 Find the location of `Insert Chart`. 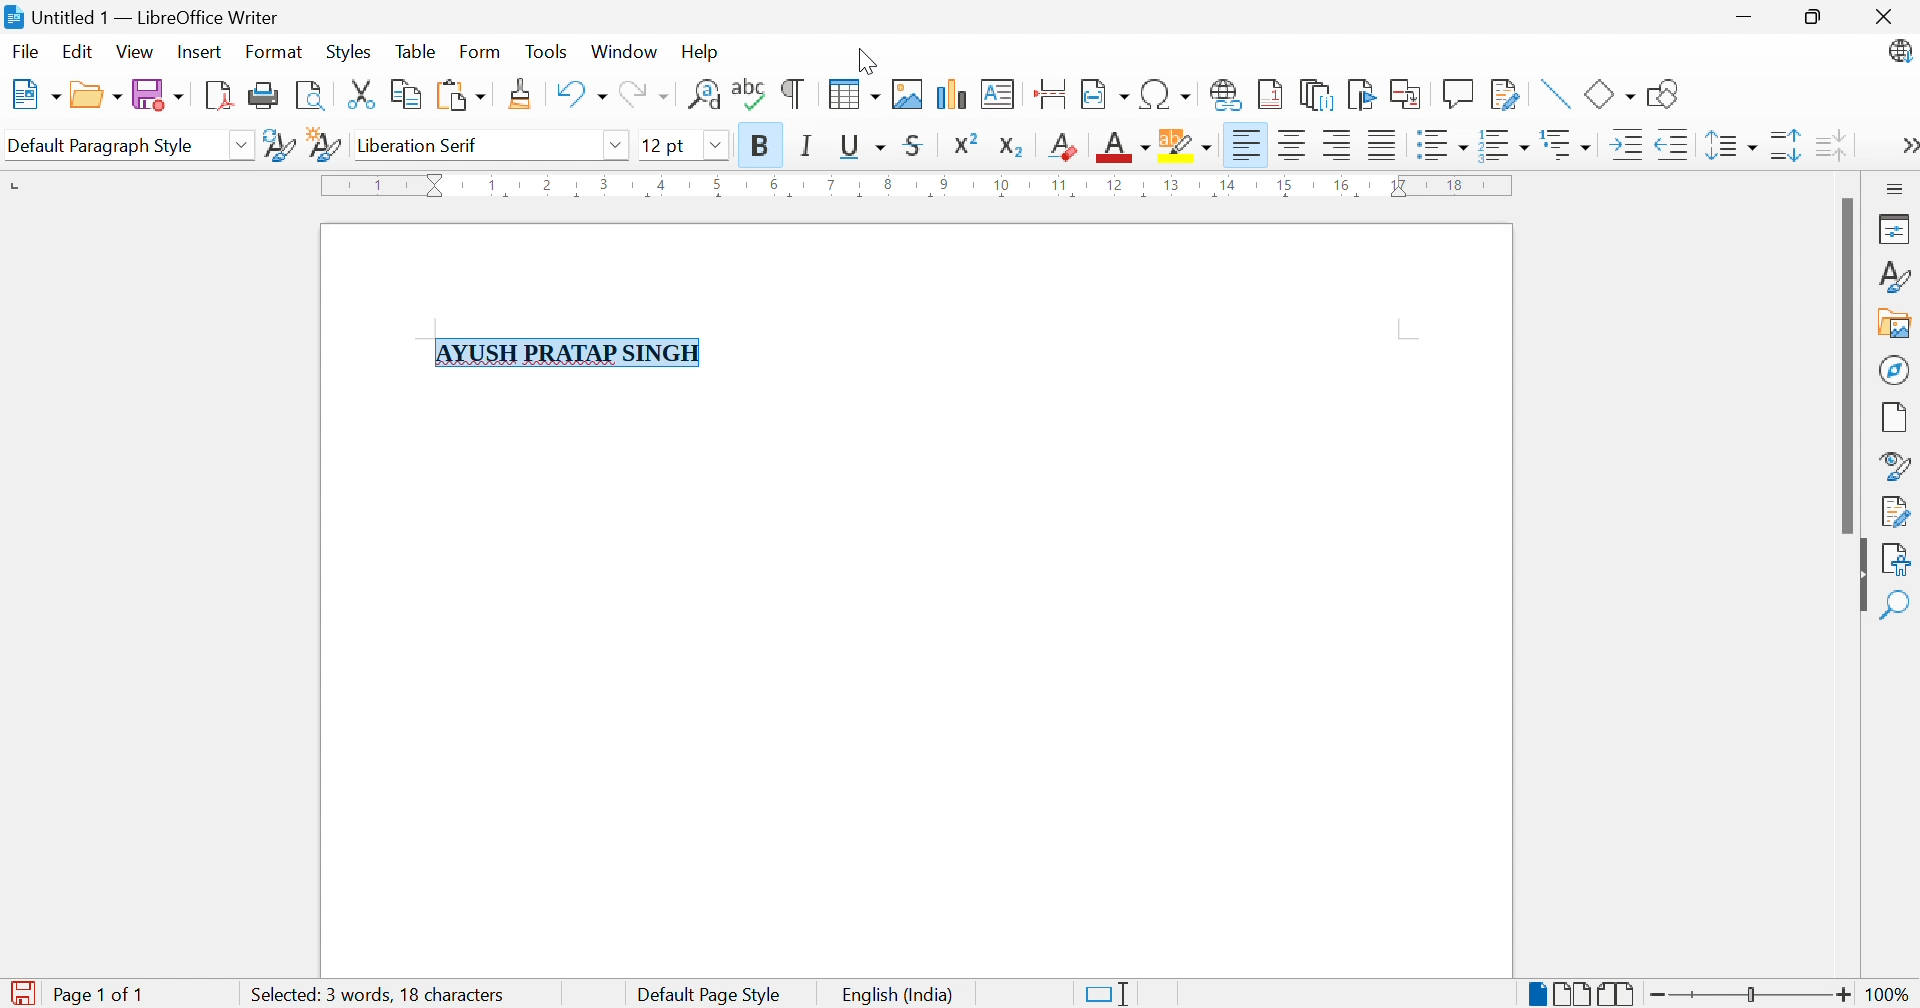

Insert Chart is located at coordinates (951, 94).